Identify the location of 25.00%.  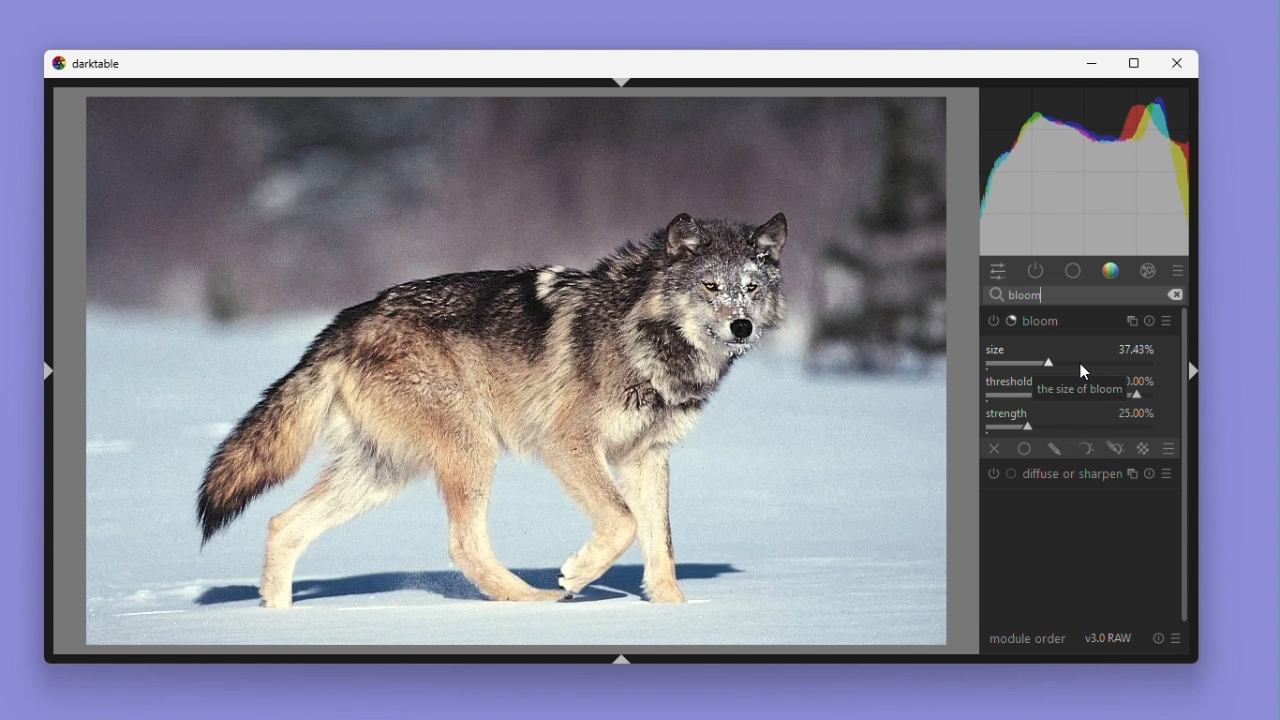
(1138, 412).